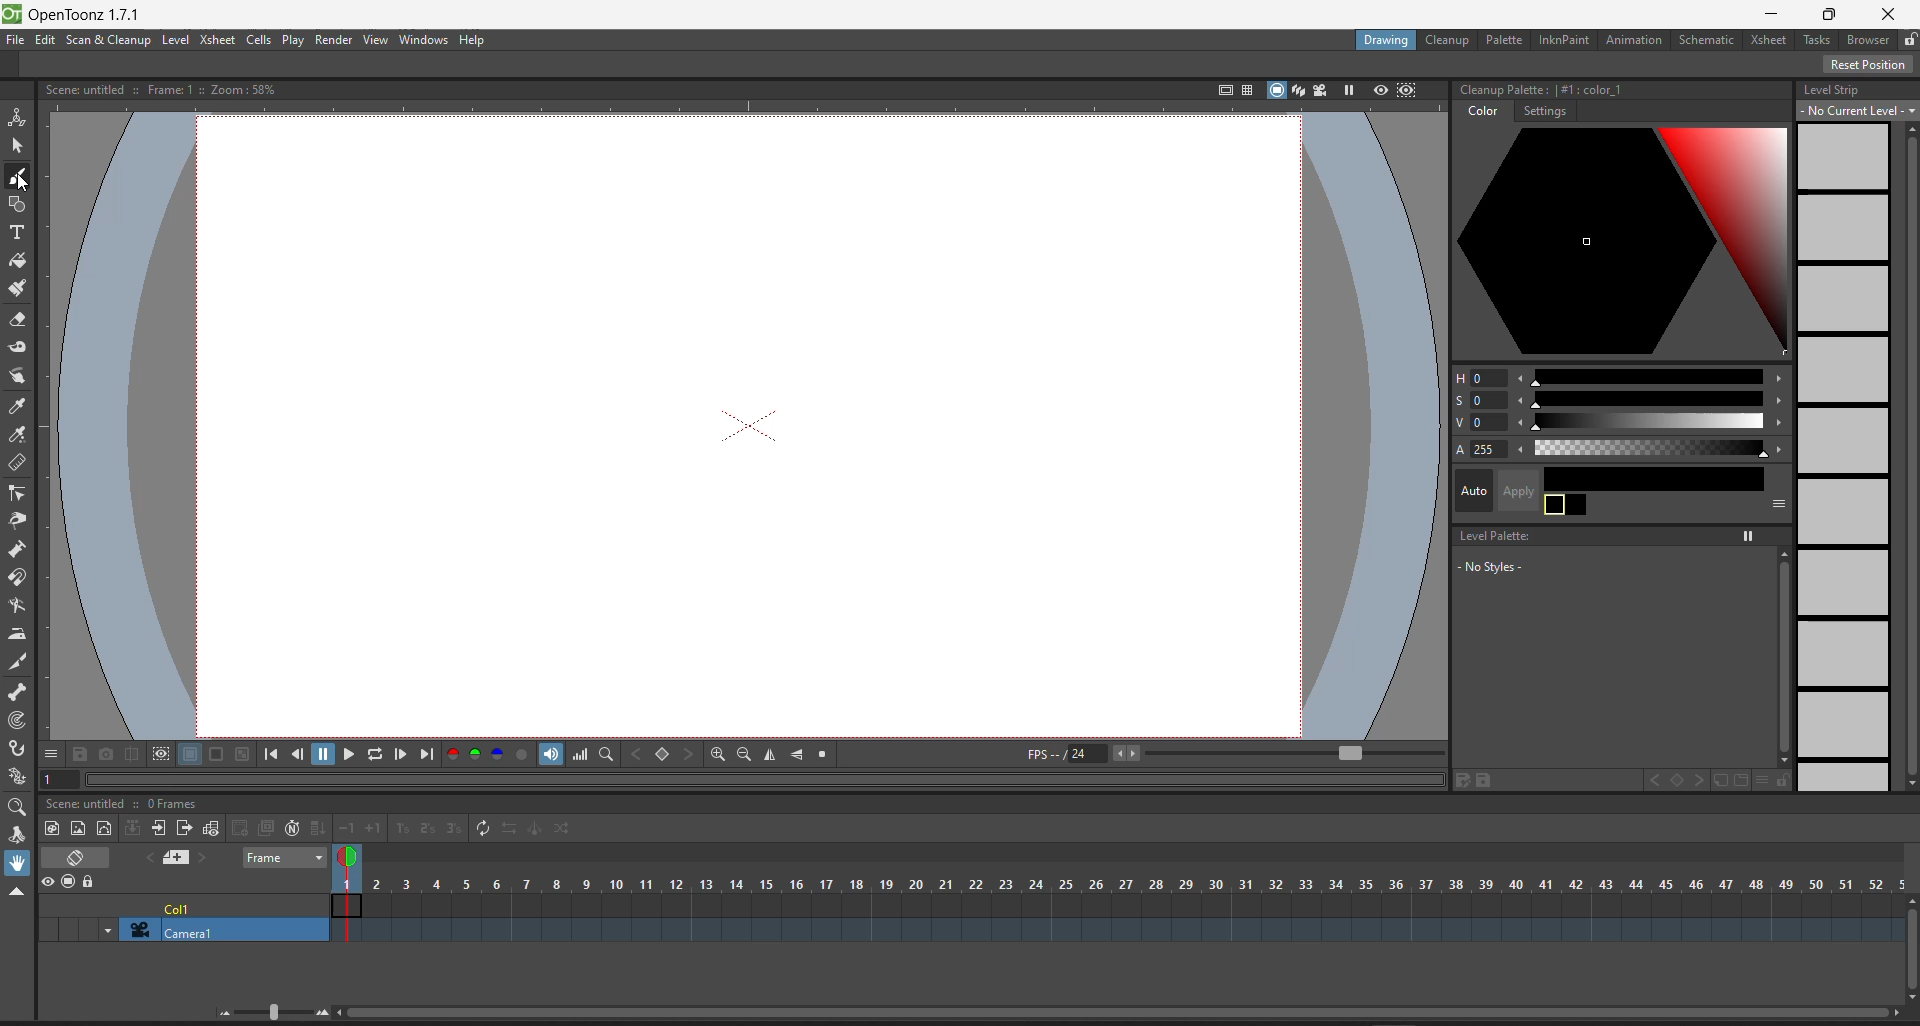 The image size is (1920, 1026). Describe the element at coordinates (97, 882) in the screenshot. I see `lock toggle all` at that location.